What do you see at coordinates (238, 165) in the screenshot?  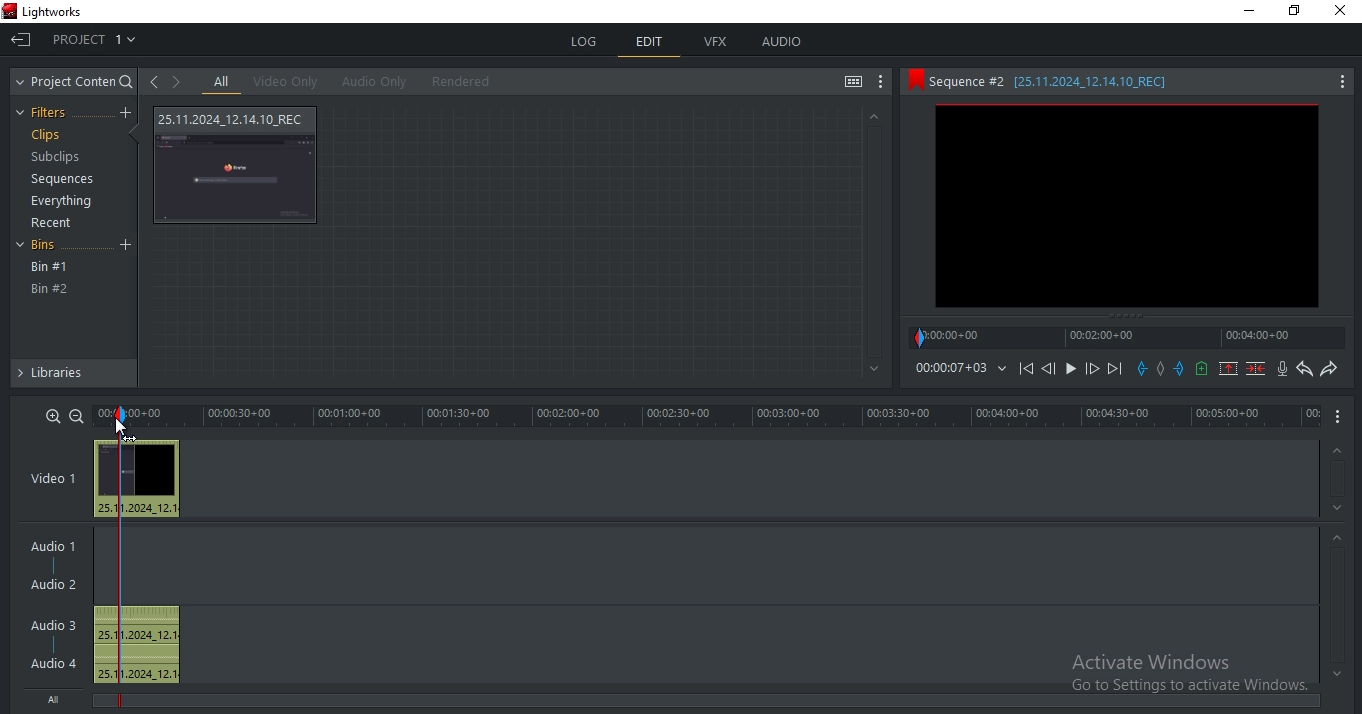 I see `video` at bounding box center [238, 165].